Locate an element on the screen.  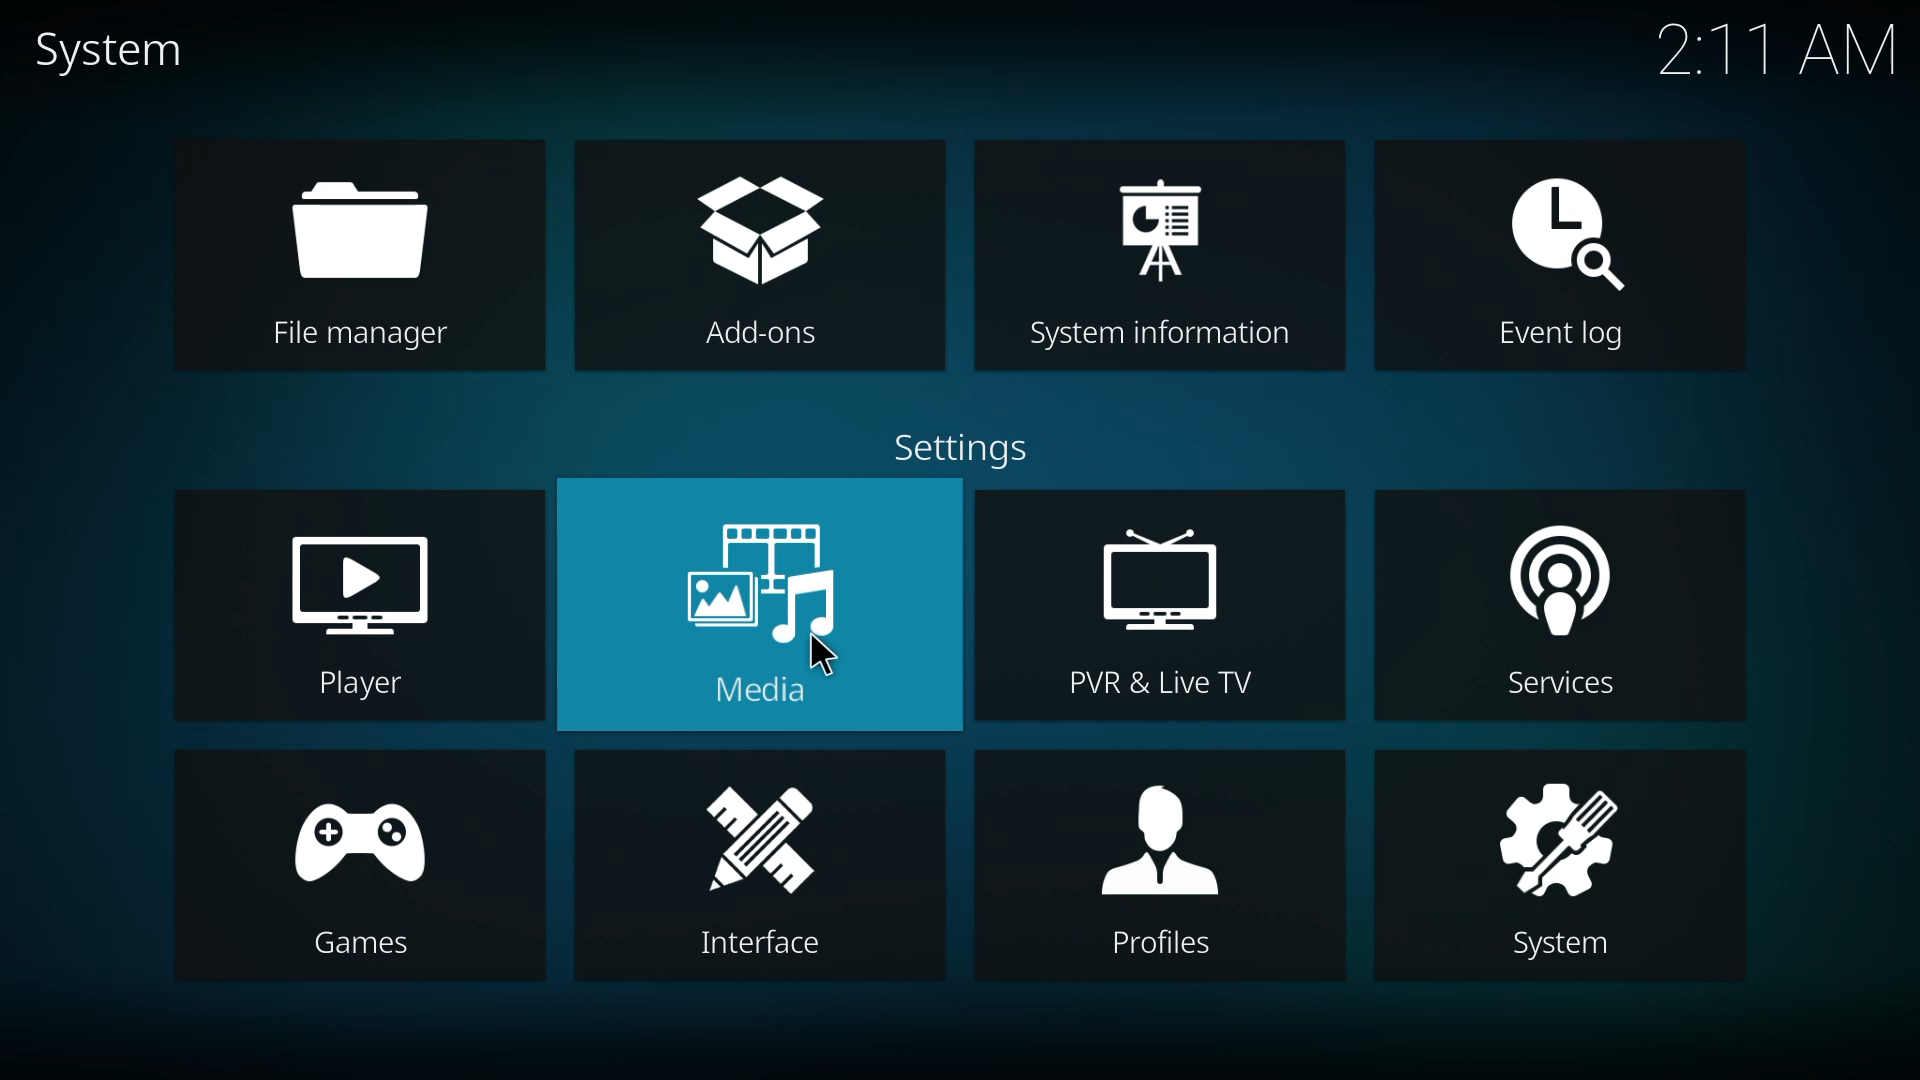
profiles is located at coordinates (1160, 866).